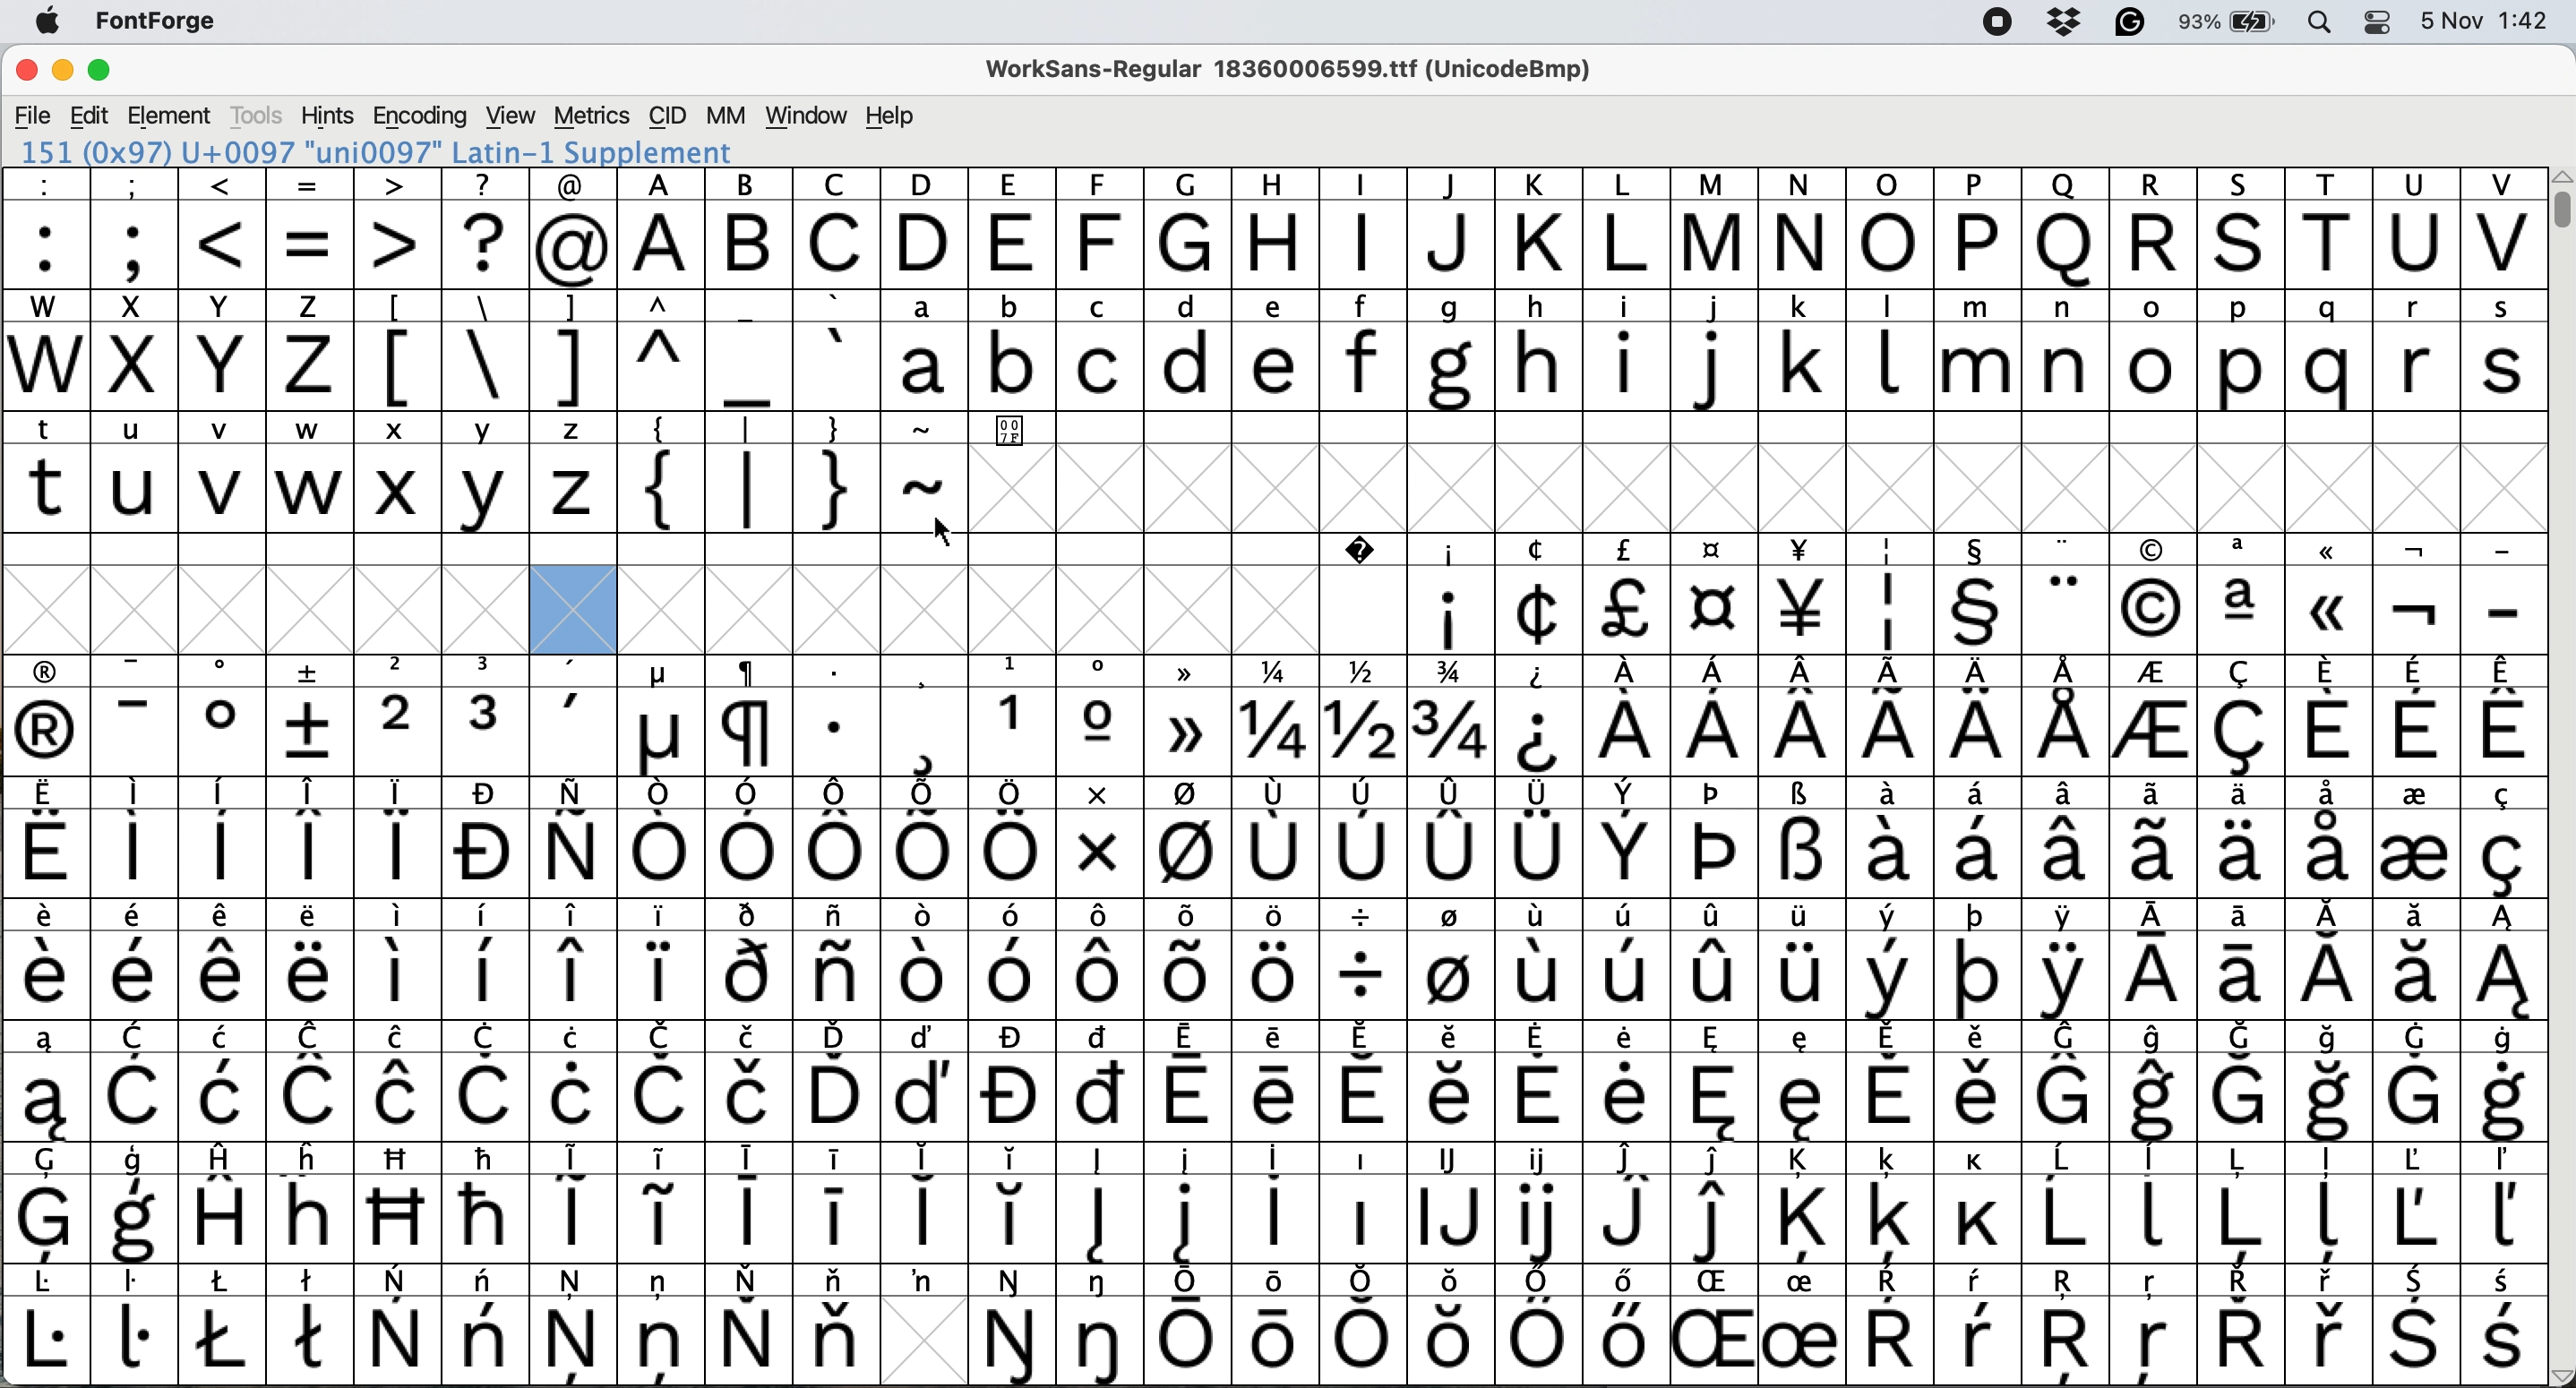  Describe the element at coordinates (571, 347) in the screenshot. I see `]` at that location.